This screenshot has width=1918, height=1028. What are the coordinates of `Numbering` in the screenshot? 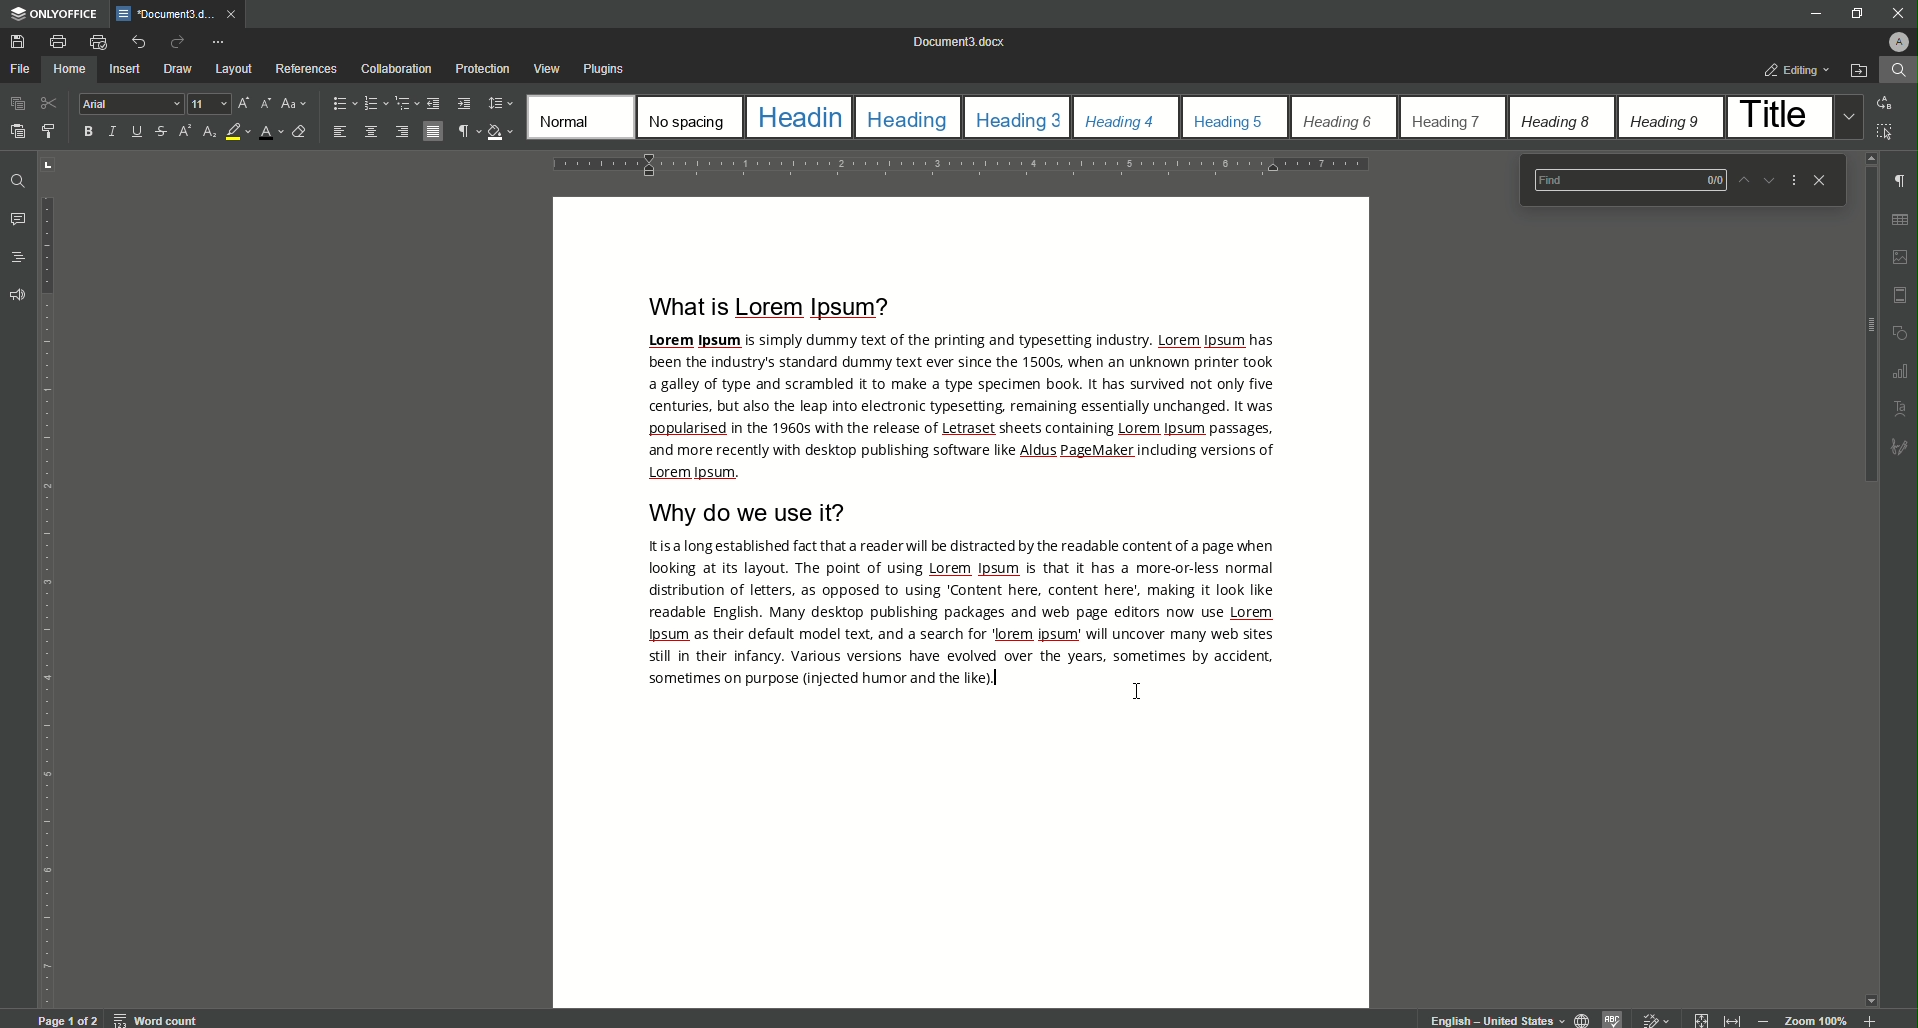 It's located at (371, 104).